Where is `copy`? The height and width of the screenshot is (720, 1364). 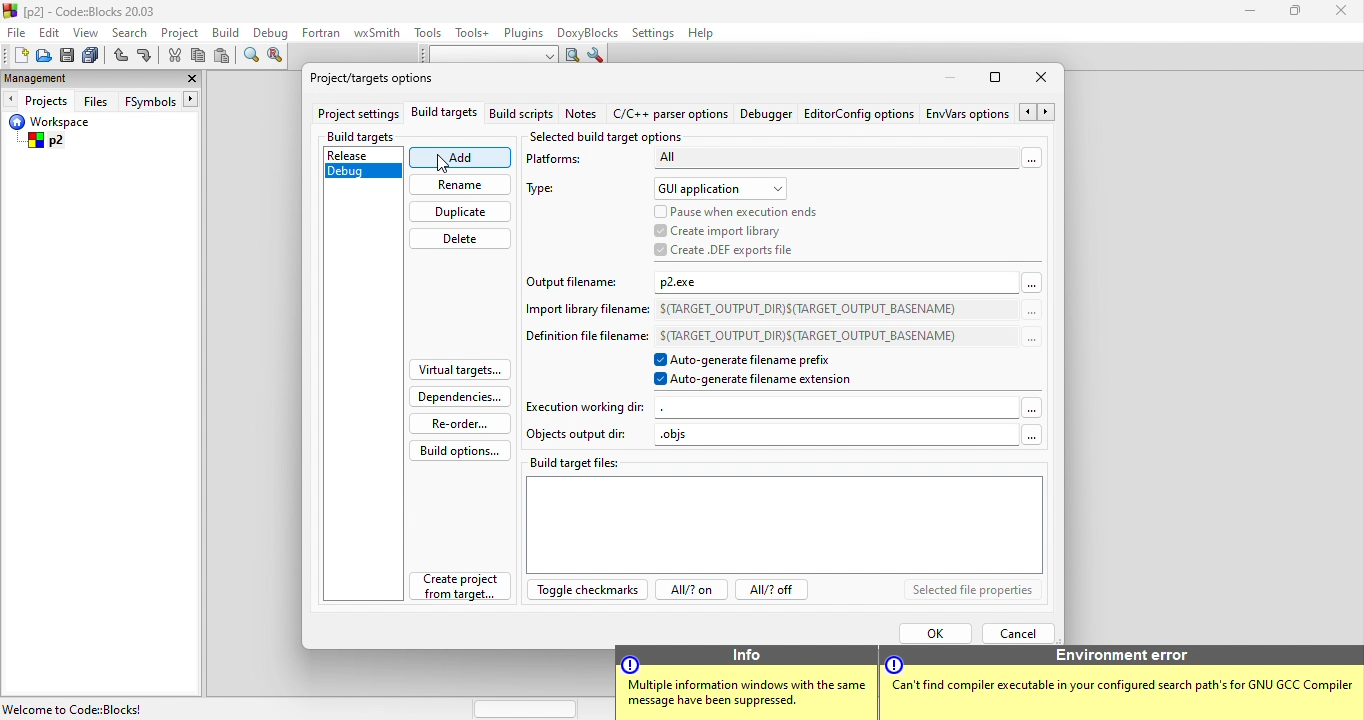 copy is located at coordinates (200, 58).